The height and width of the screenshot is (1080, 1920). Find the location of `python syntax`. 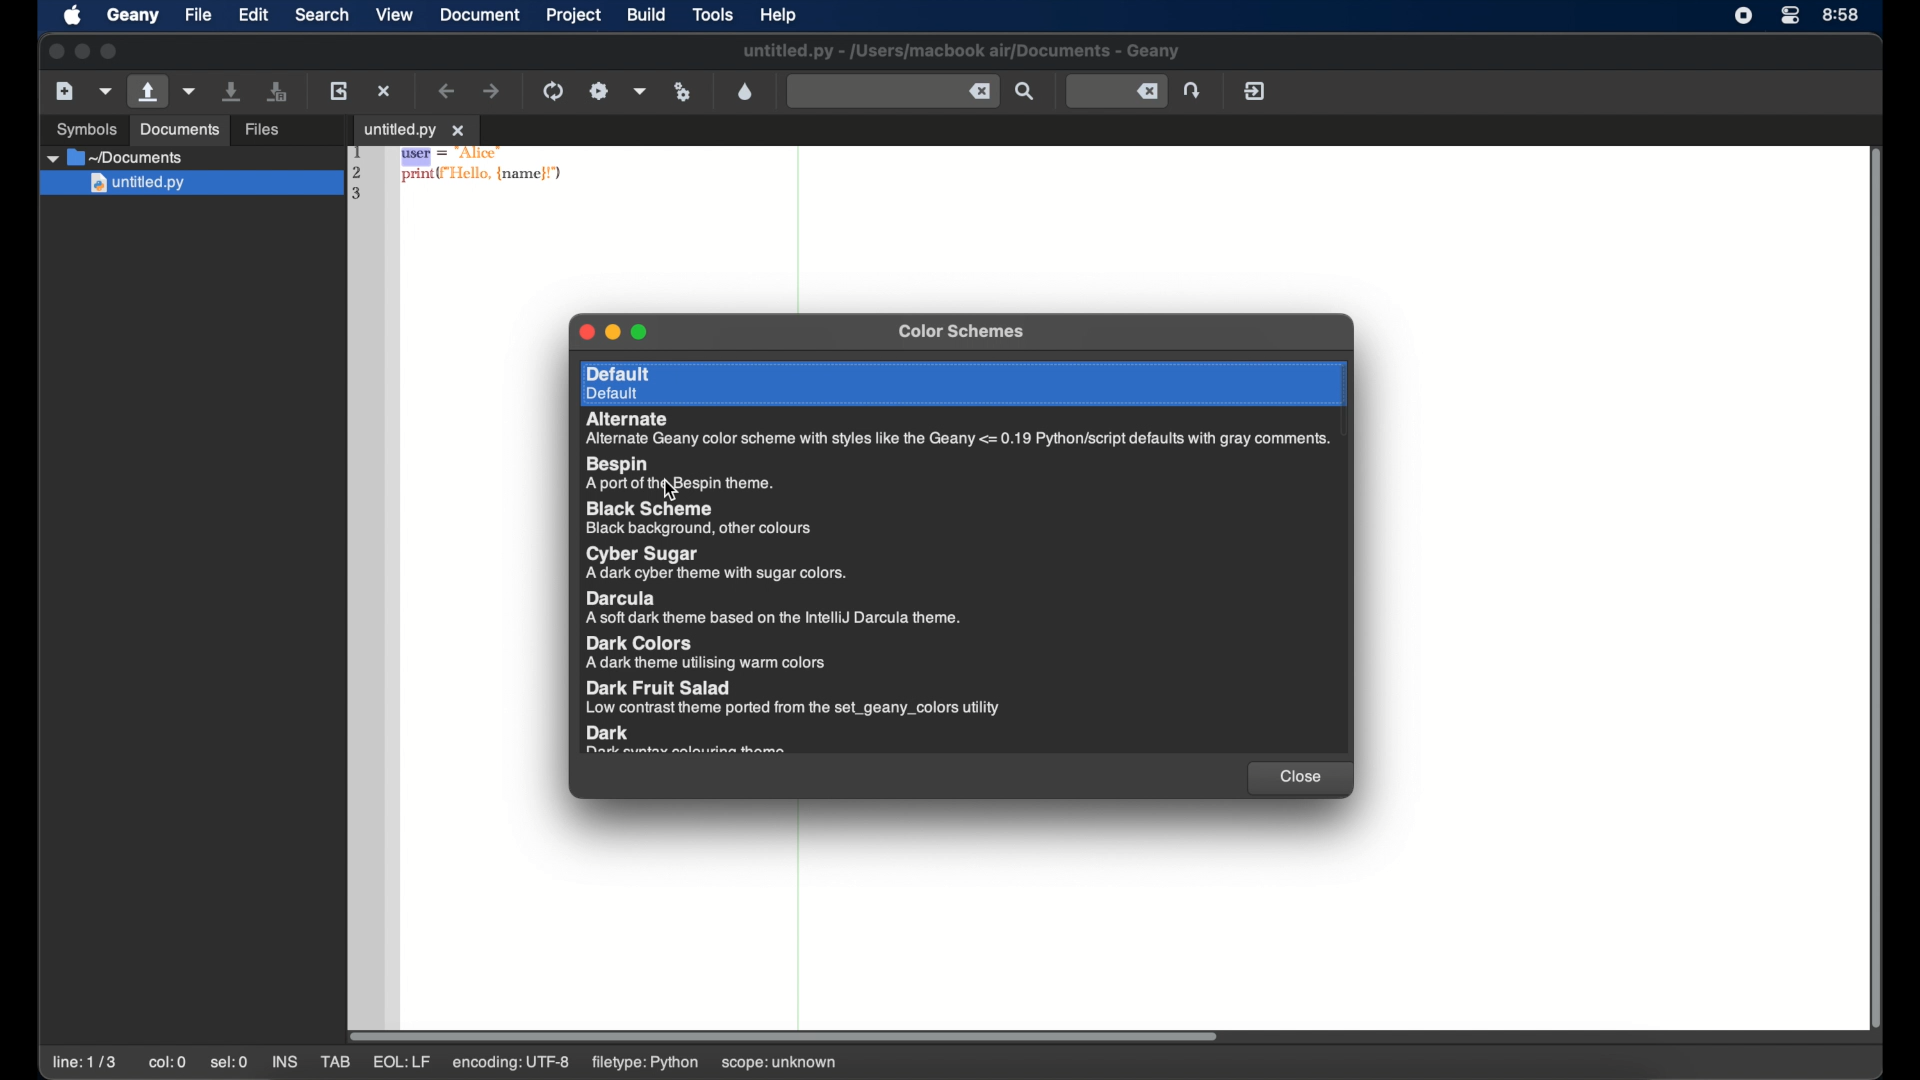

python syntax is located at coordinates (462, 176).